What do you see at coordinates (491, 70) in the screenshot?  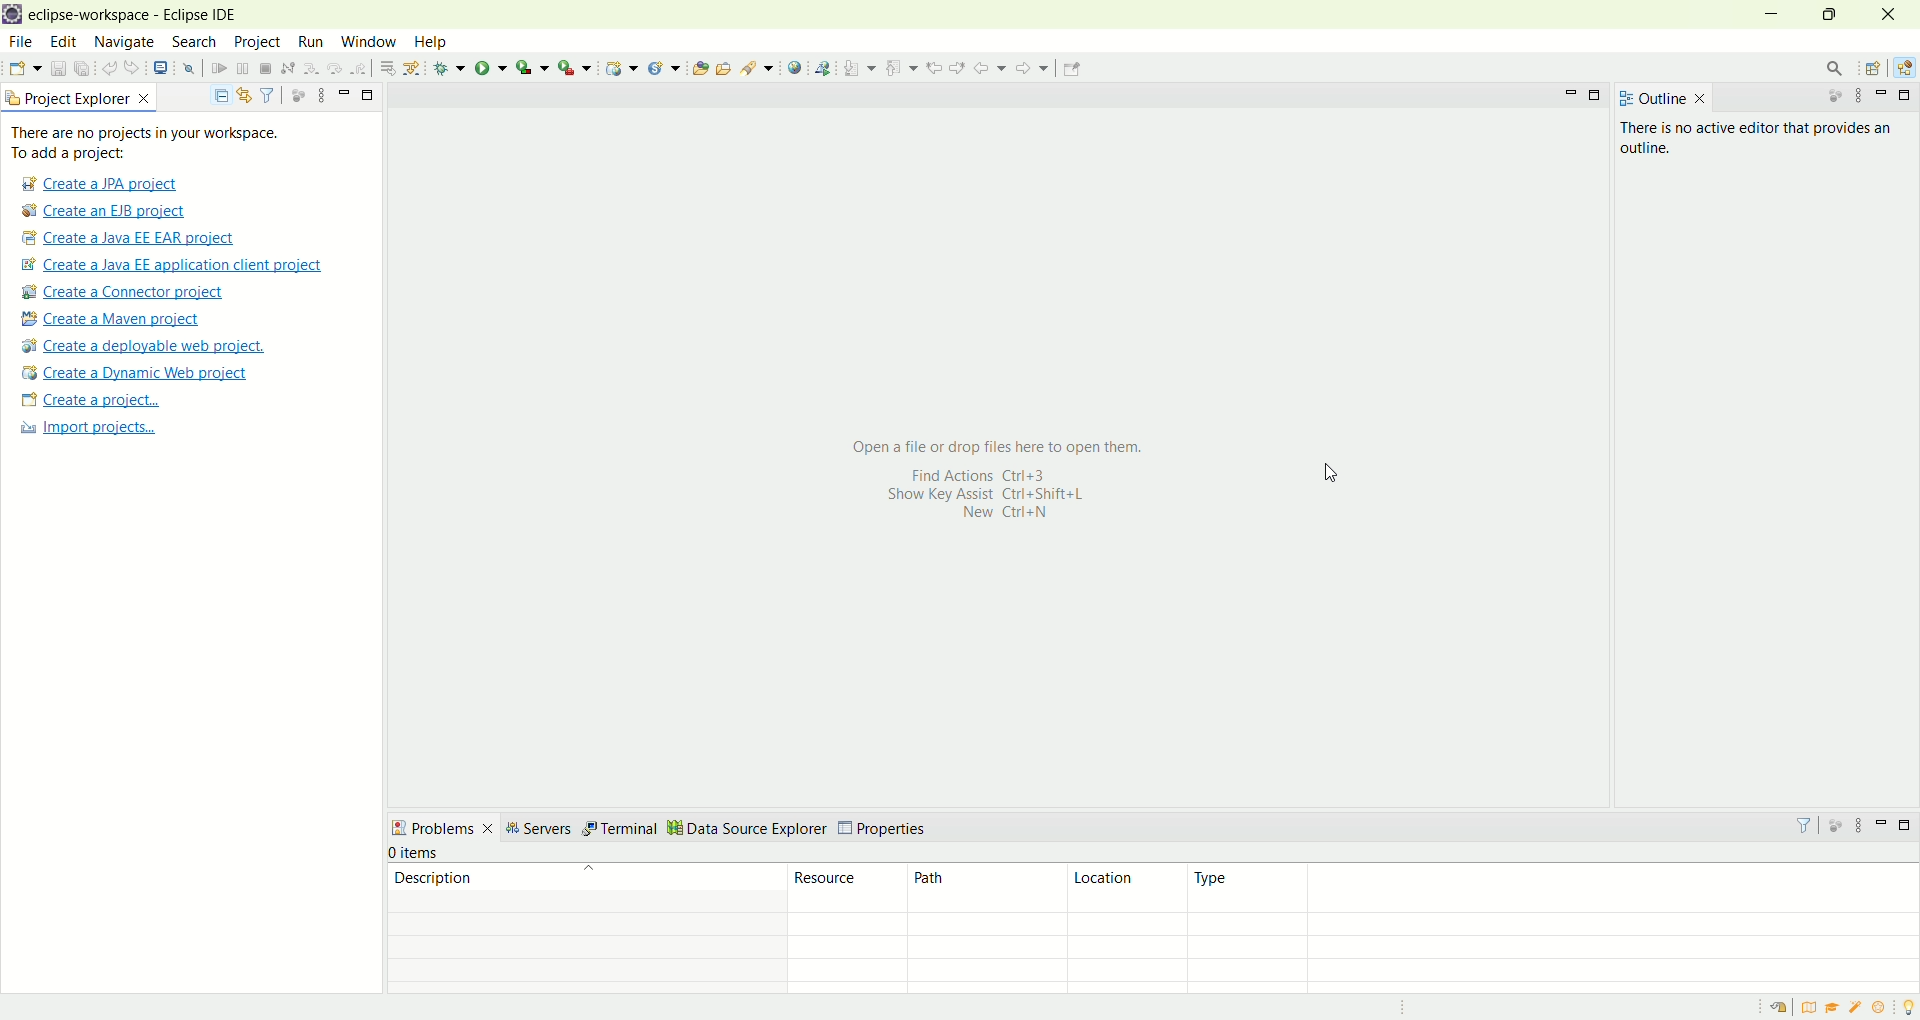 I see `run` at bounding box center [491, 70].